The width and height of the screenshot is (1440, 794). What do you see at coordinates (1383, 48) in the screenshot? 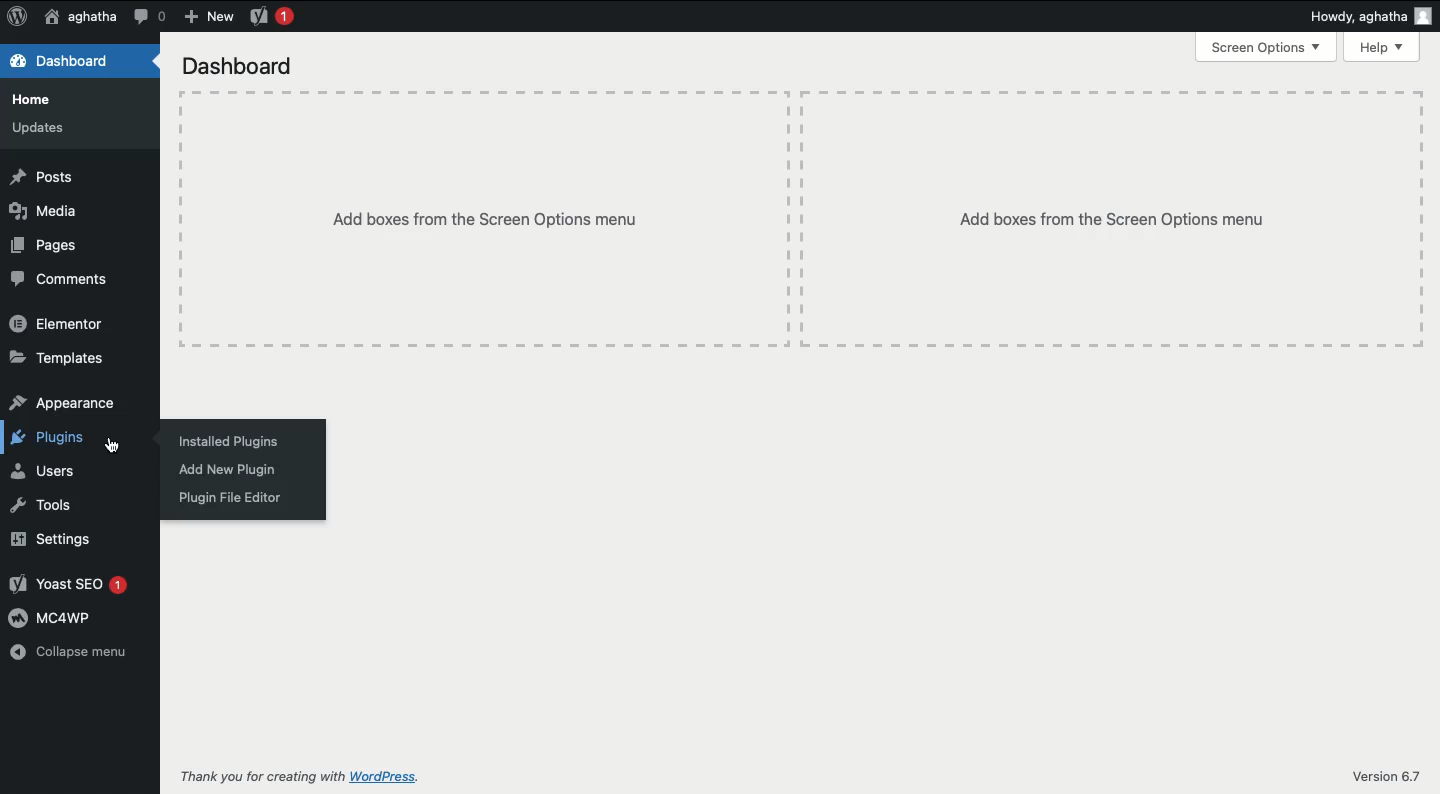
I see `Help` at bounding box center [1383, 48].